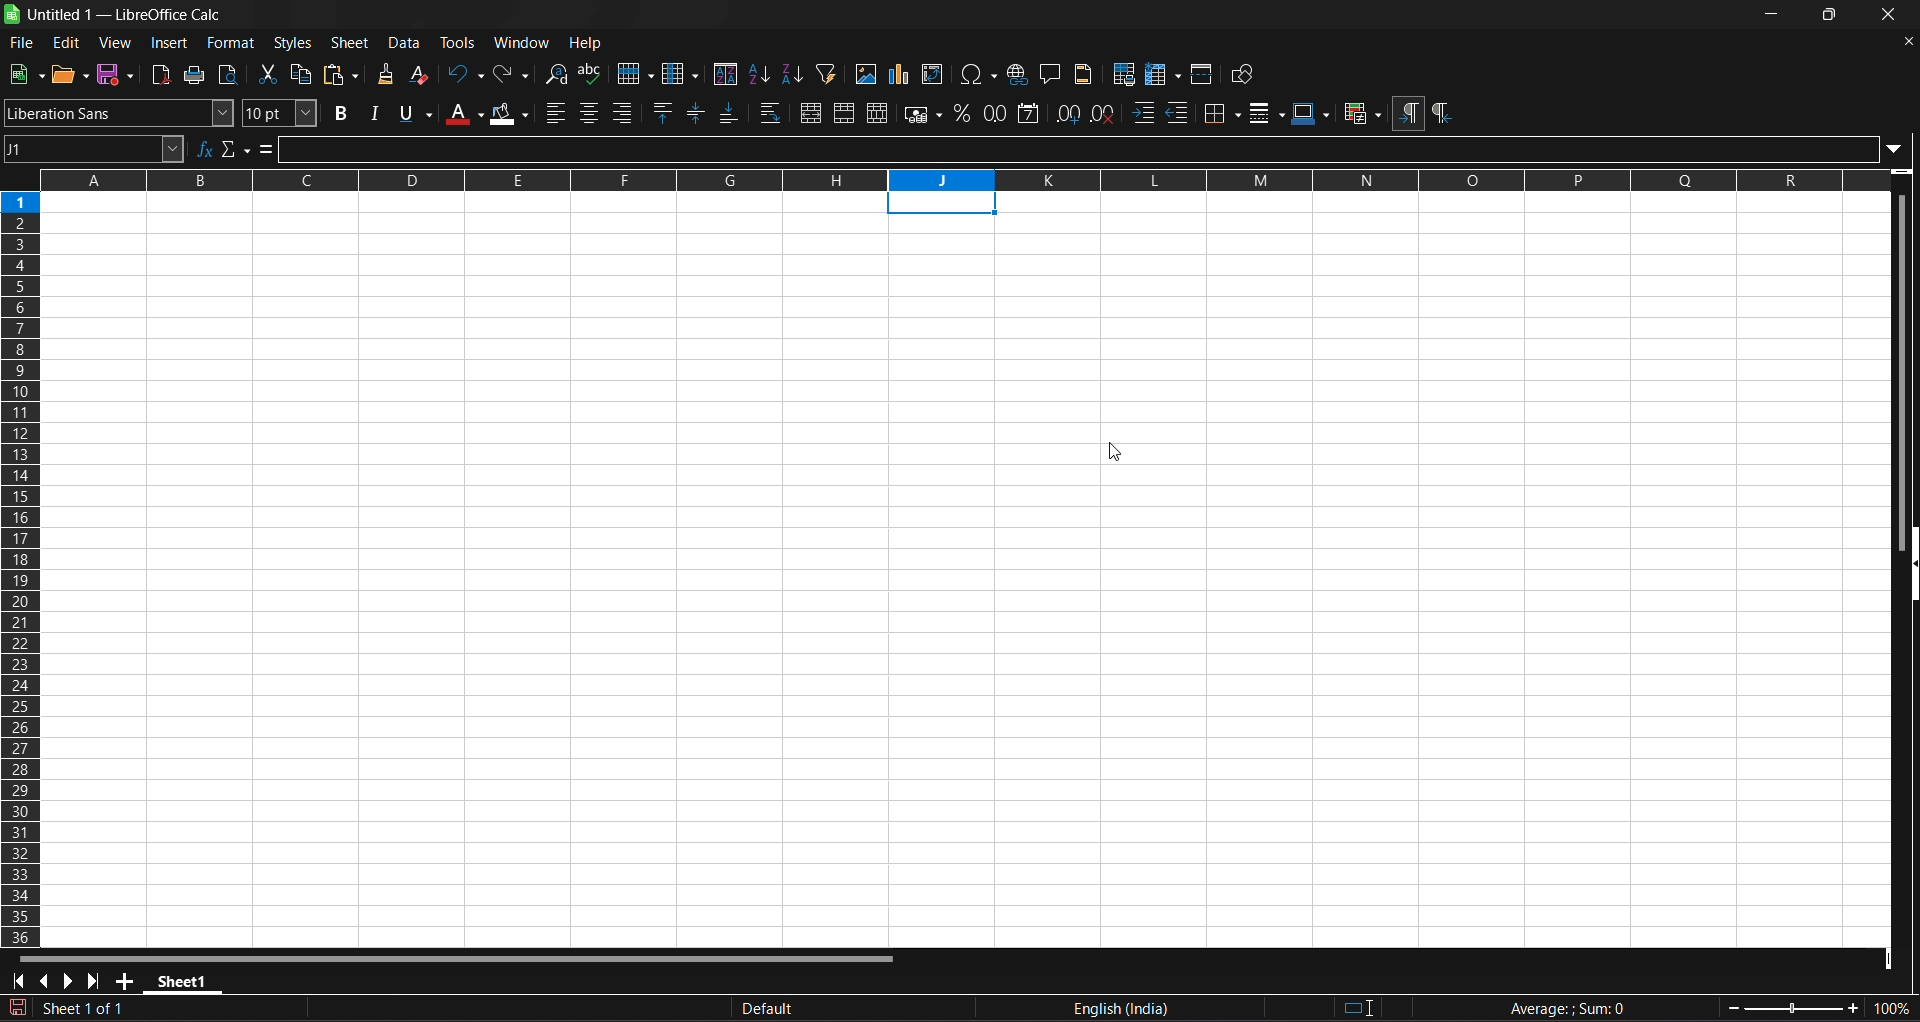 This screenshot has height=1022, width=1920. What do you see at coordinates (1827, 16) in the screenshot?
I see `maximize` at bounding box center [1827, 16].